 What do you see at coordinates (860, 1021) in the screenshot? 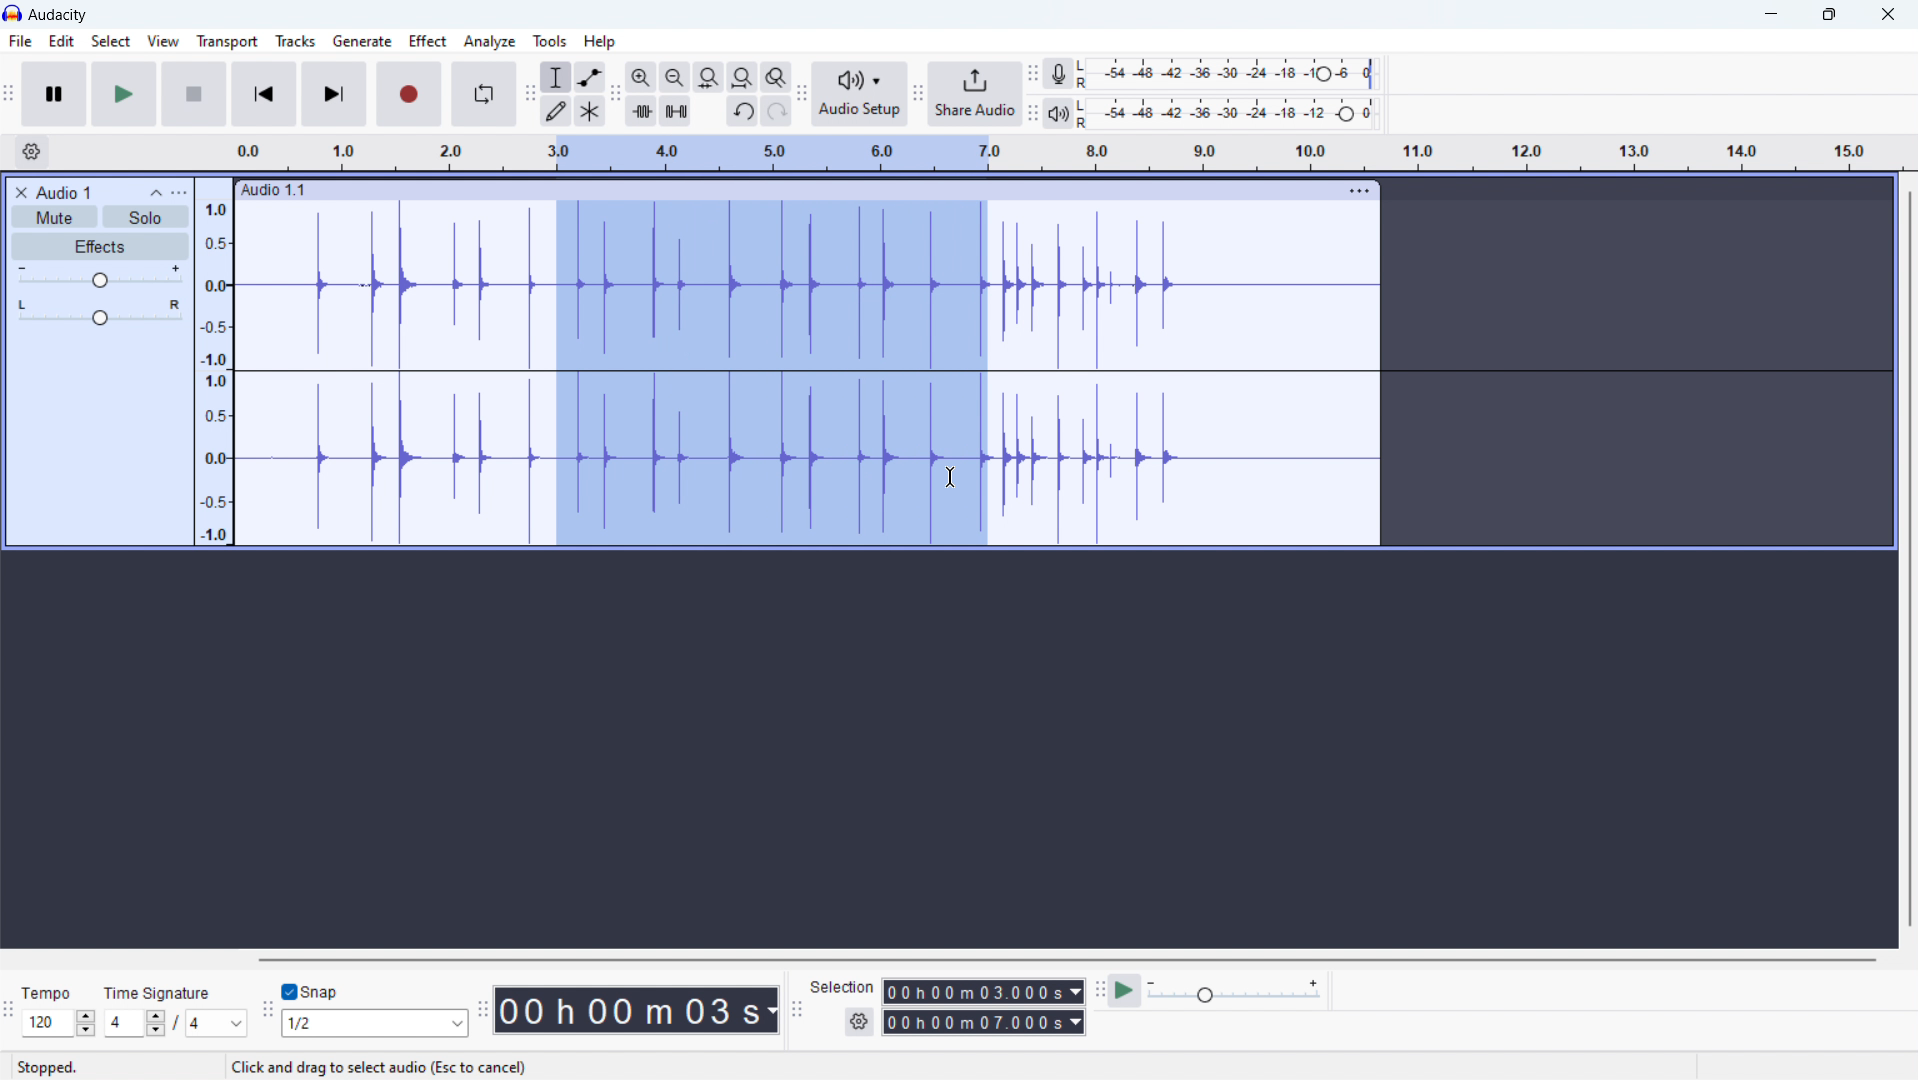
I see `settings` at bounding box center [860, 1021].